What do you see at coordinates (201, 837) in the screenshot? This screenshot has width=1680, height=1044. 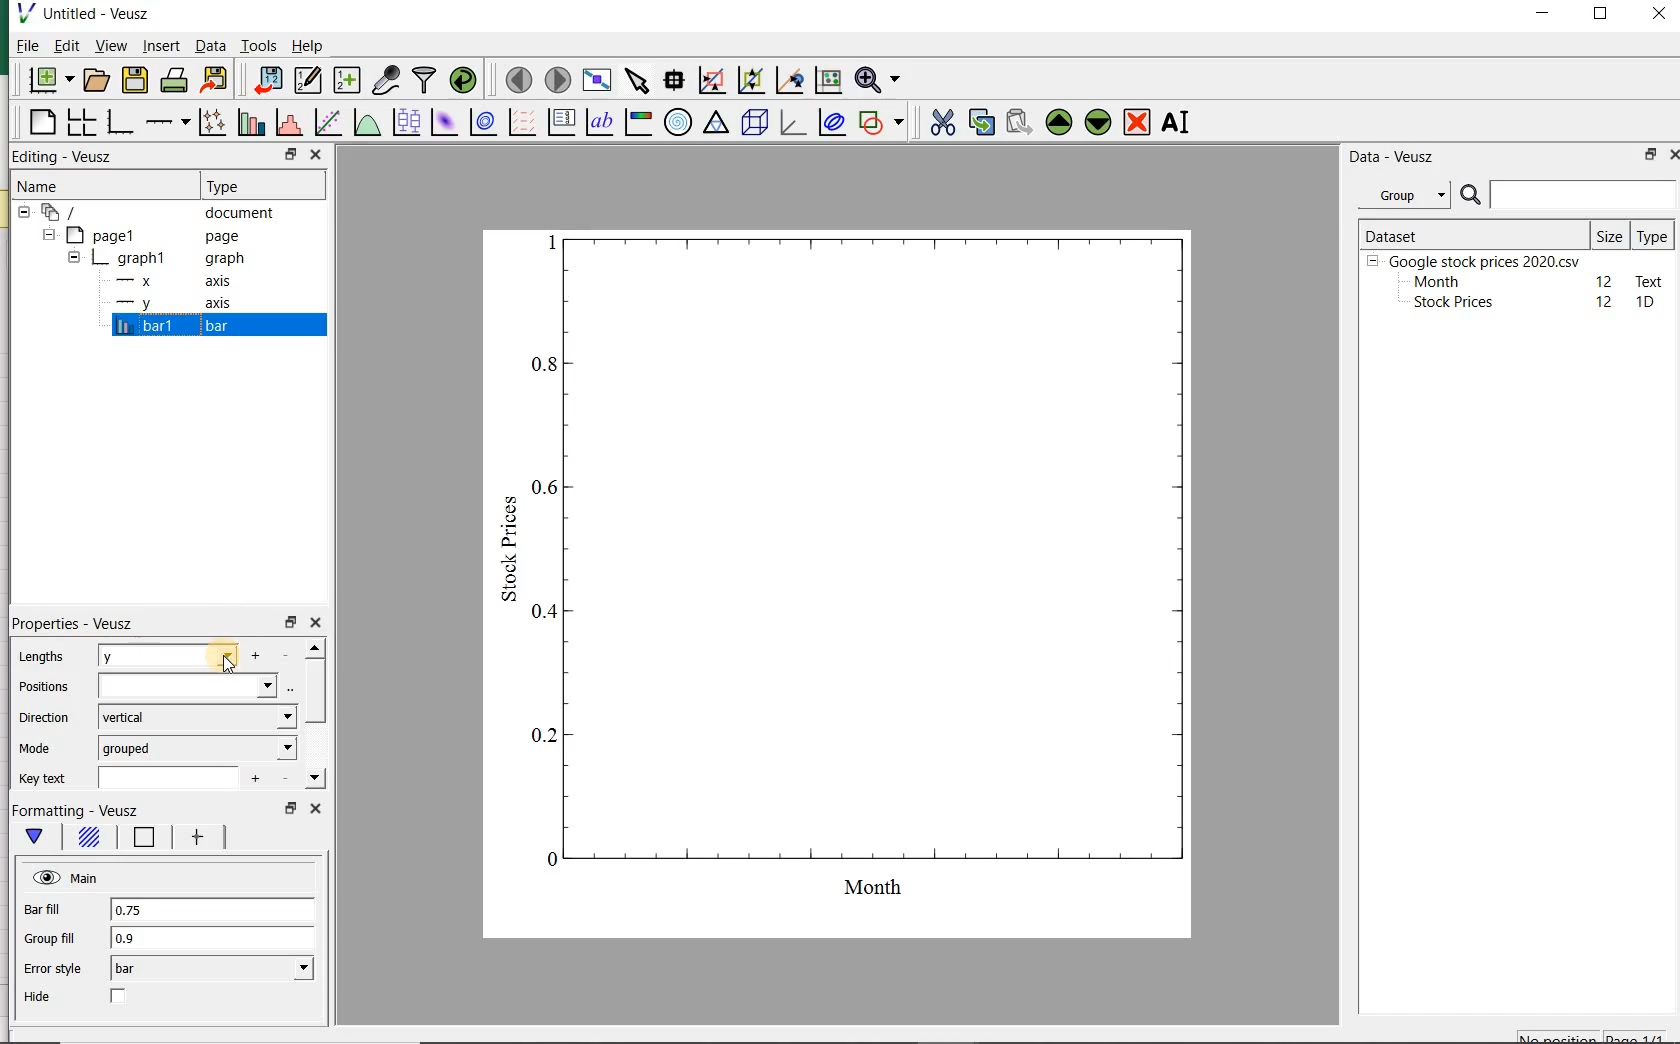 I see `error bar line` at bounding box center [201, 837].